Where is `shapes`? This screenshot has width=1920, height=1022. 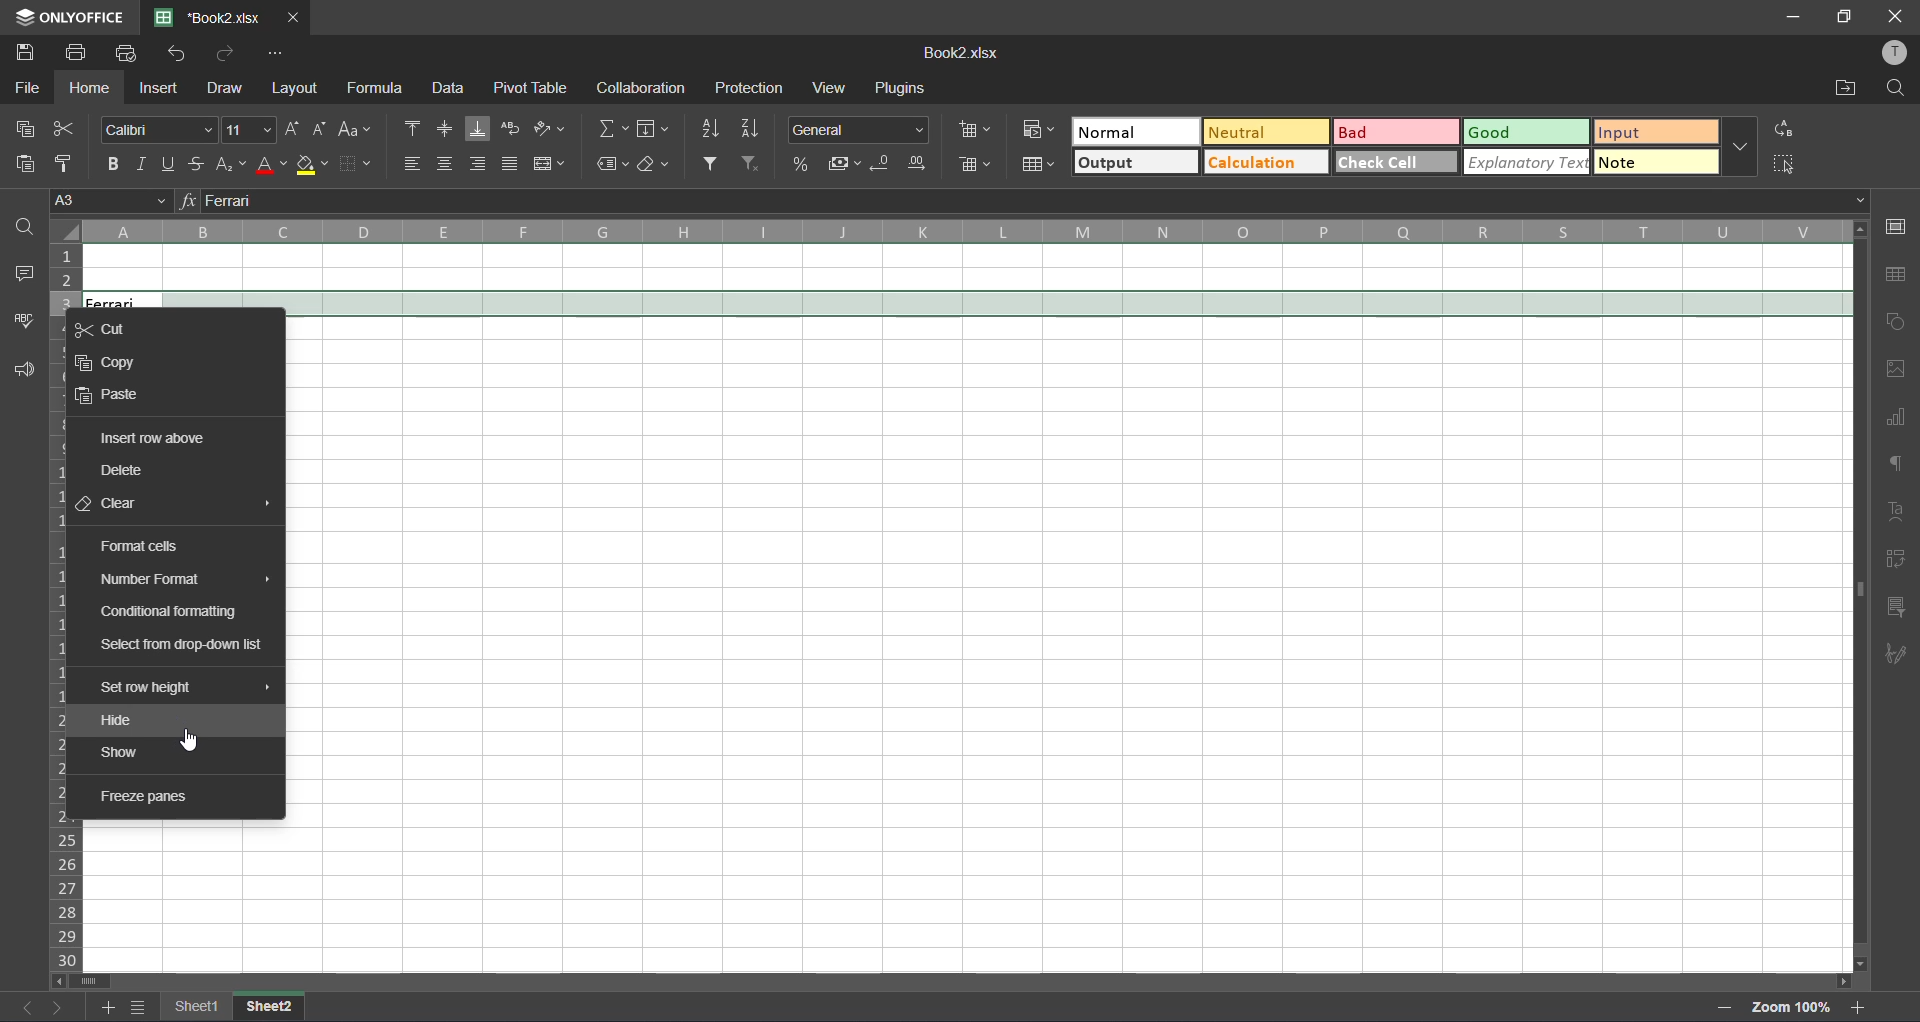
shapes is located at coordinates (1898, 321).